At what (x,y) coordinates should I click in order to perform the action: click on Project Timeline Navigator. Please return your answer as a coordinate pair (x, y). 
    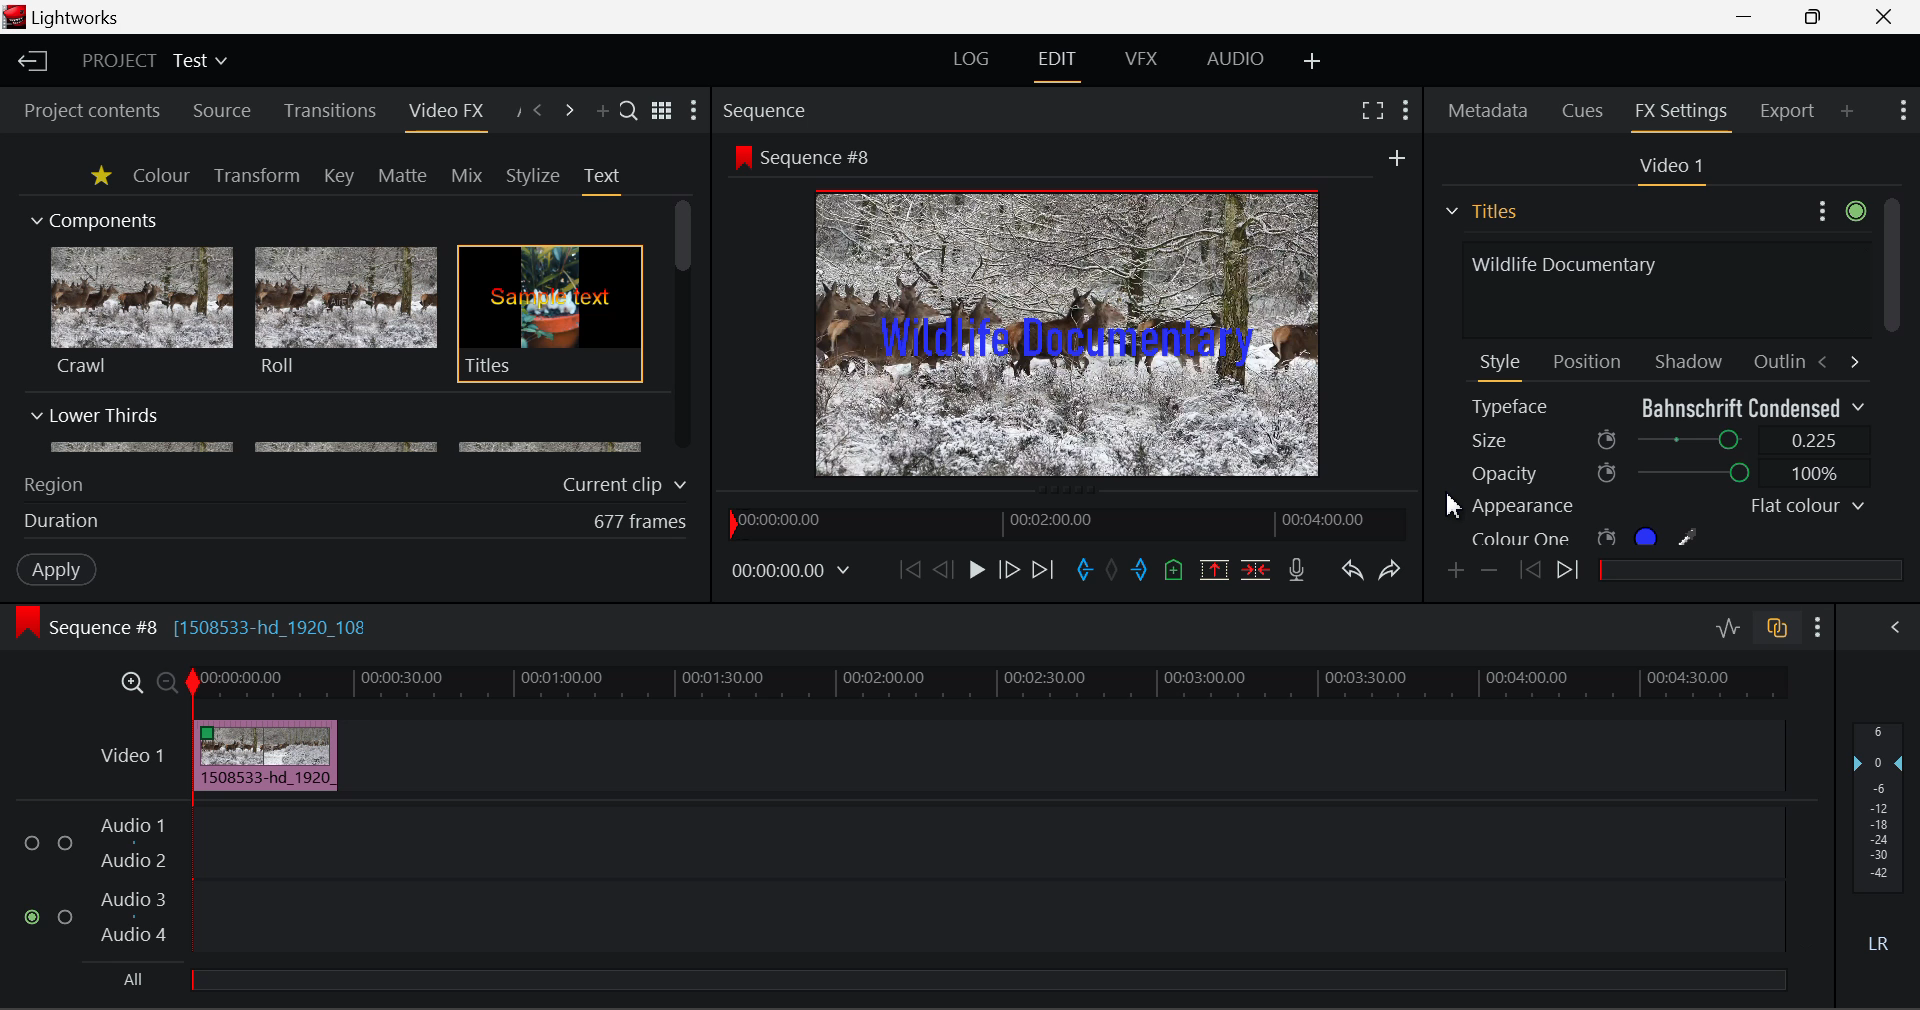
    Looking at the image, I should click on (1066, 519).